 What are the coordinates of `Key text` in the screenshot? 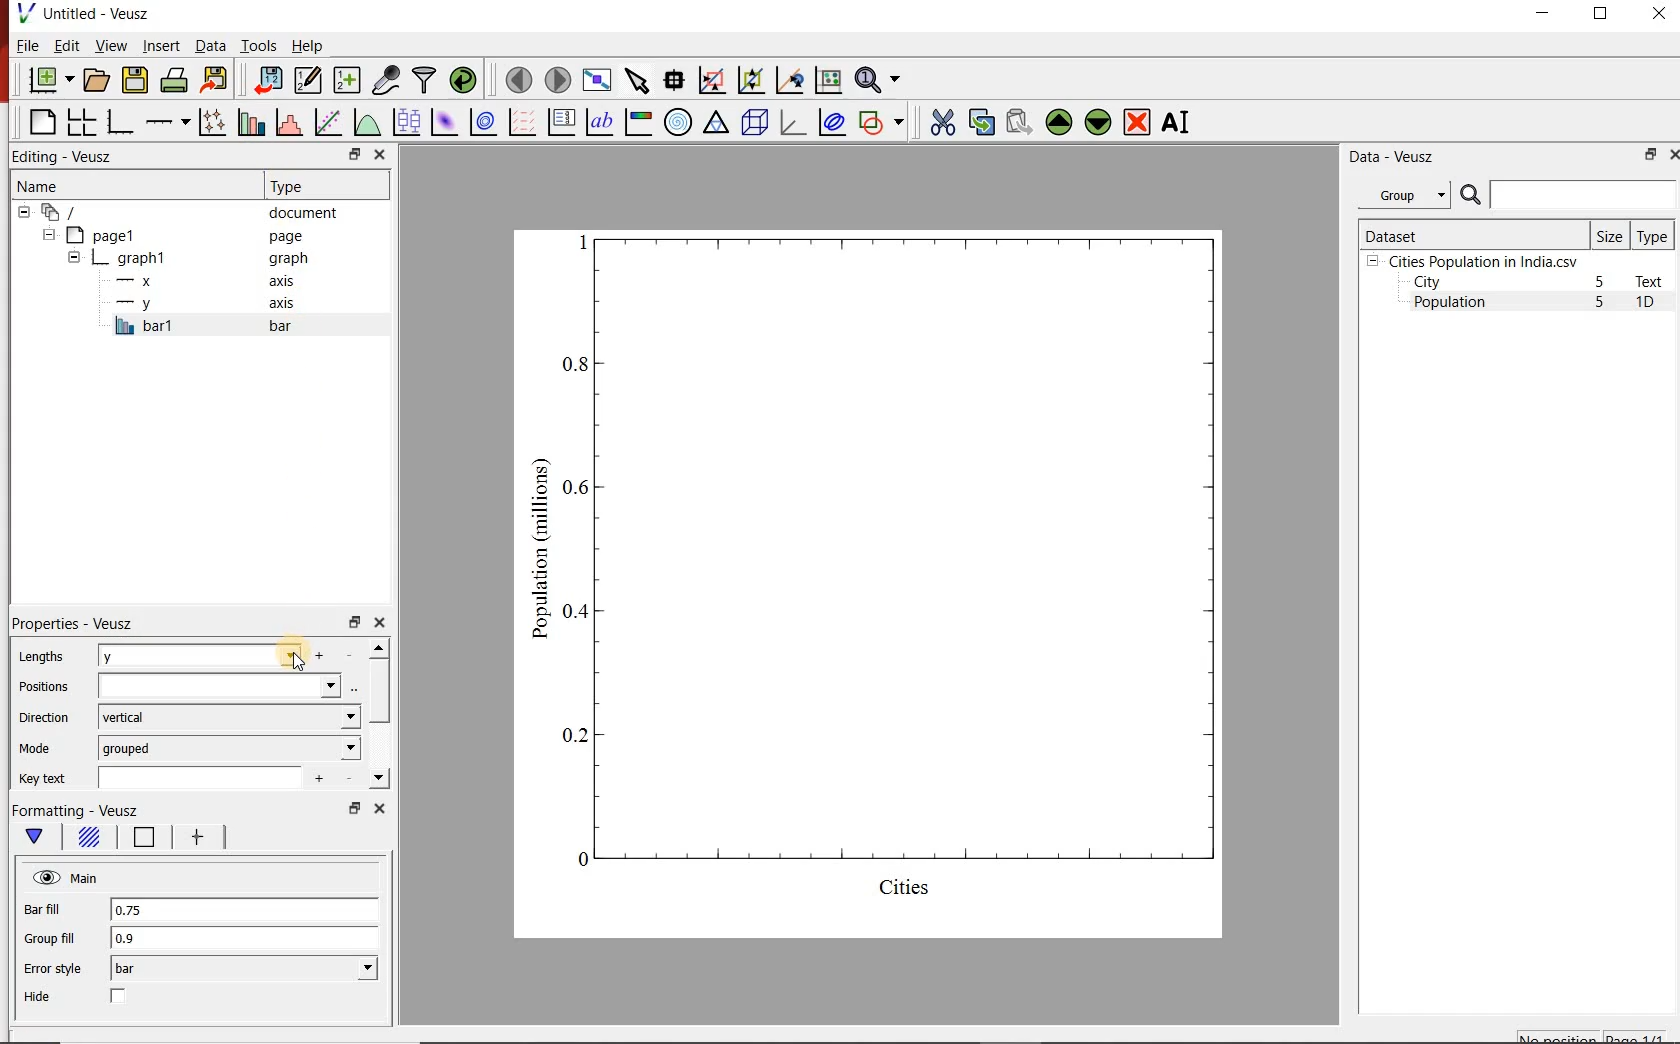 It's located at (46, 779).